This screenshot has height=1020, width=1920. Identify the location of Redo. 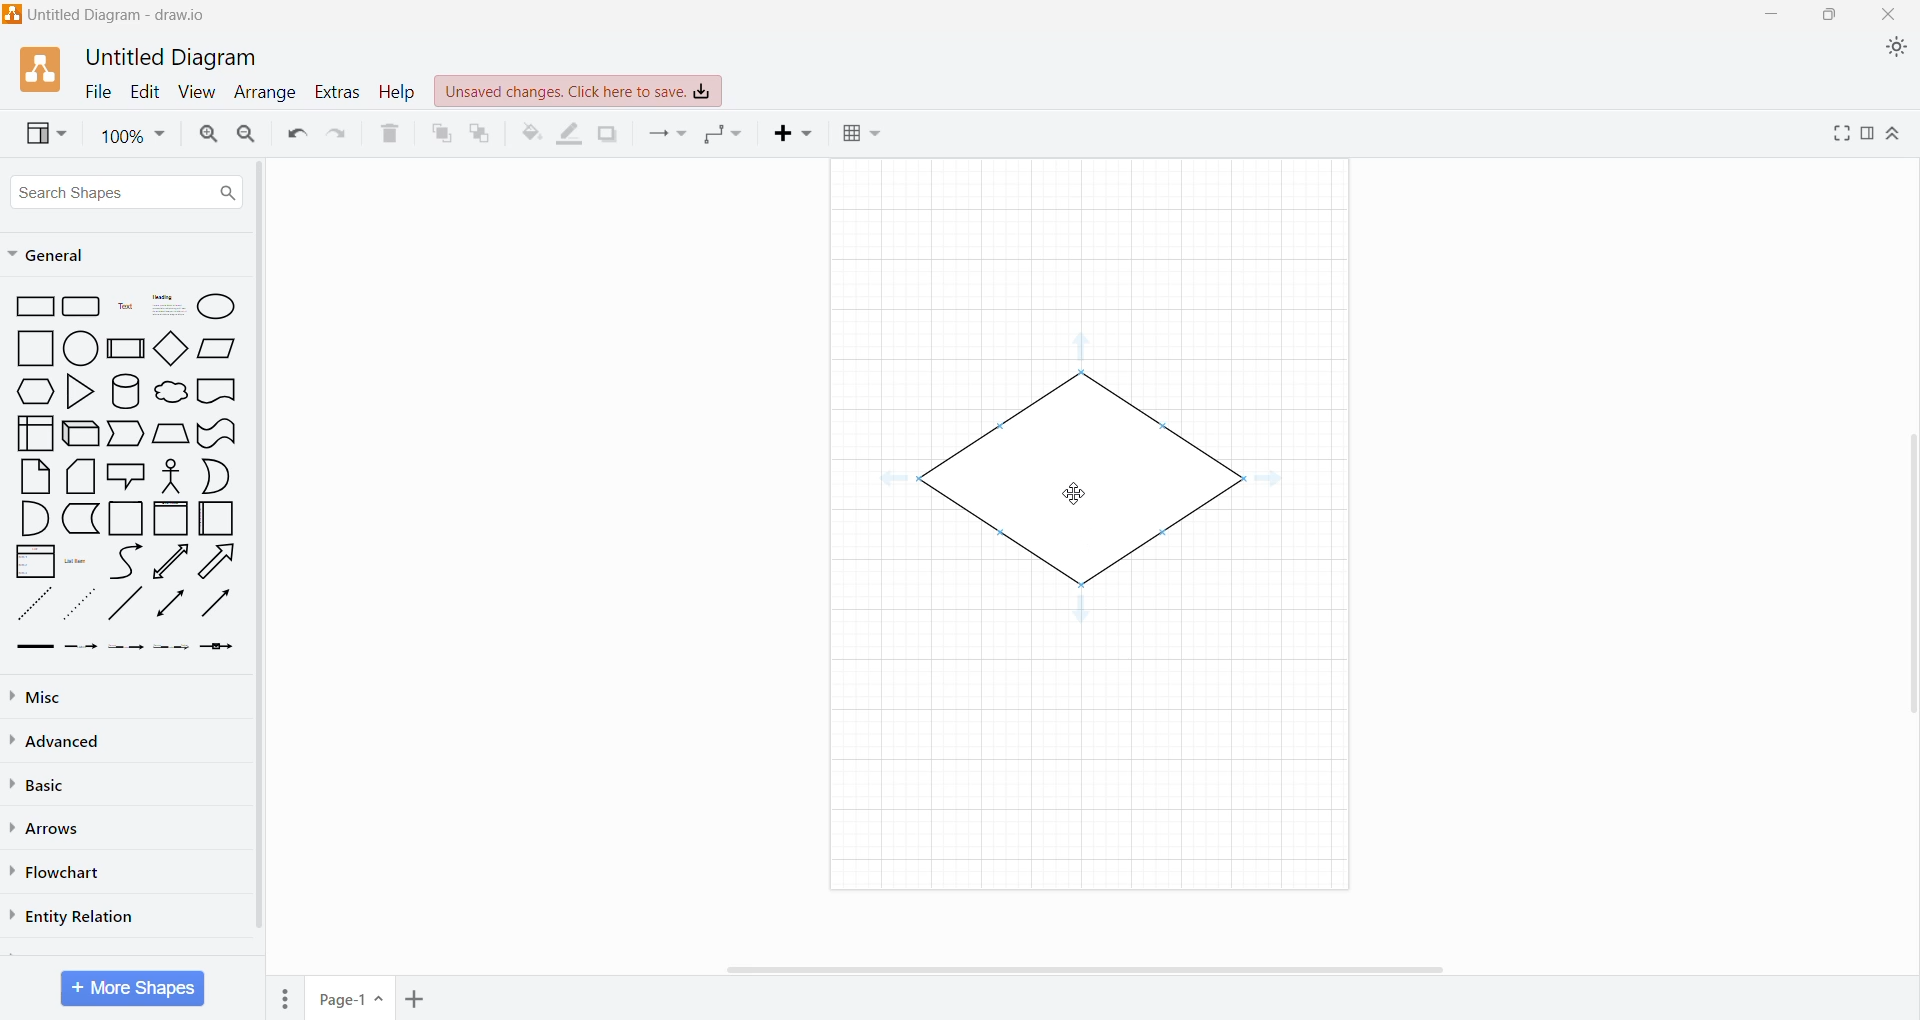
(336, 134).